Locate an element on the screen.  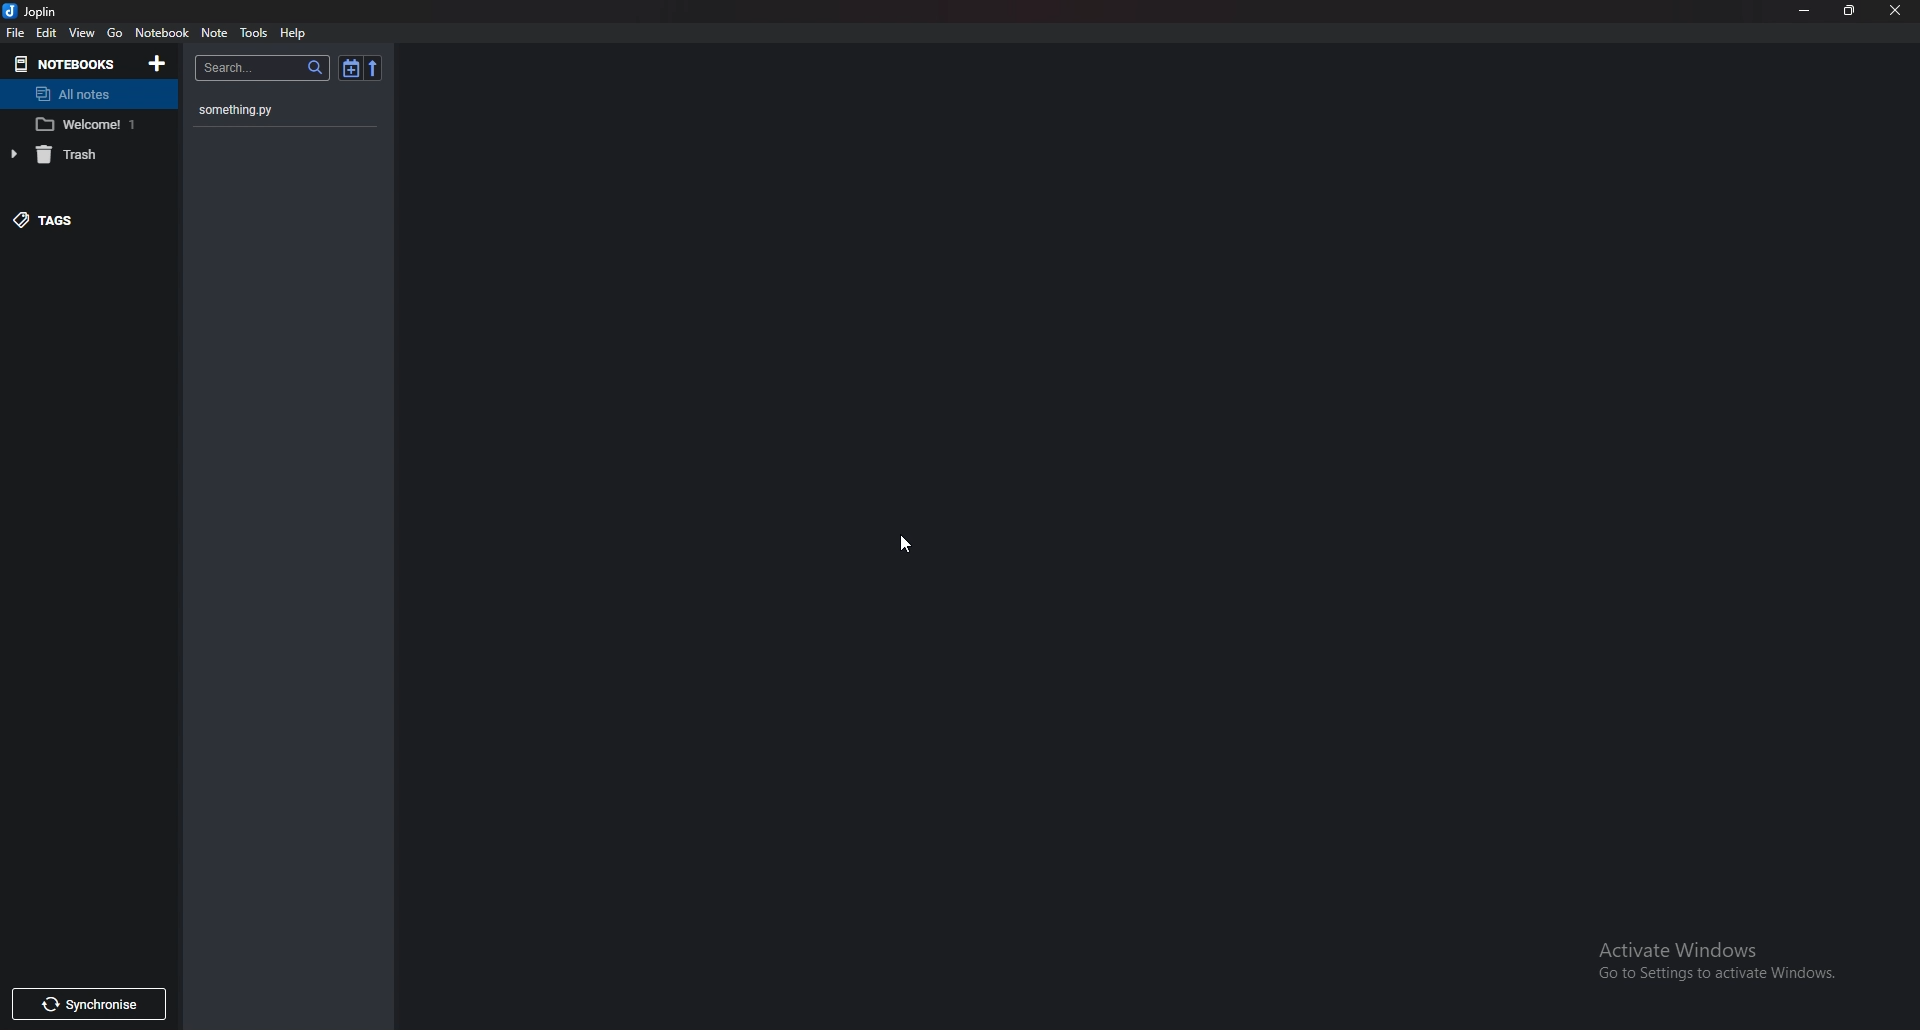
All notes is located at coordinates (87, 95).